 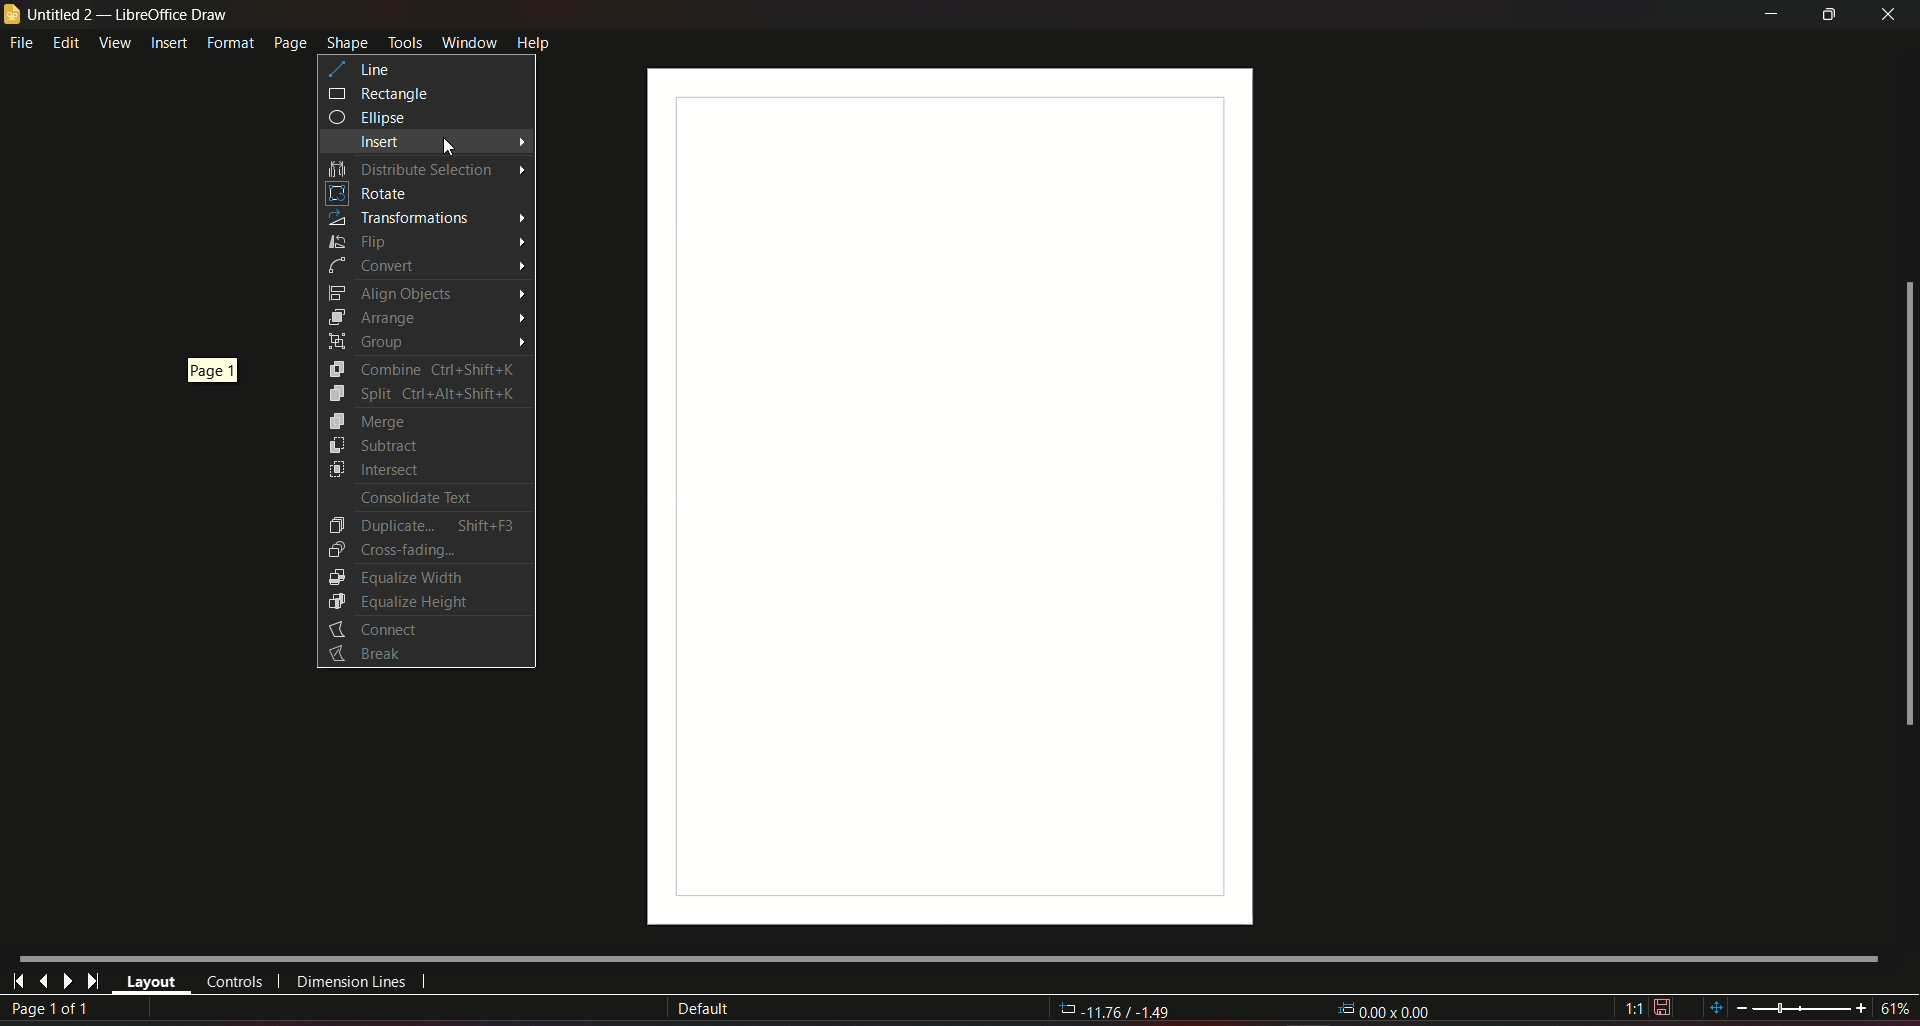 I want to click on Intersect, so click(x=376, y=469).